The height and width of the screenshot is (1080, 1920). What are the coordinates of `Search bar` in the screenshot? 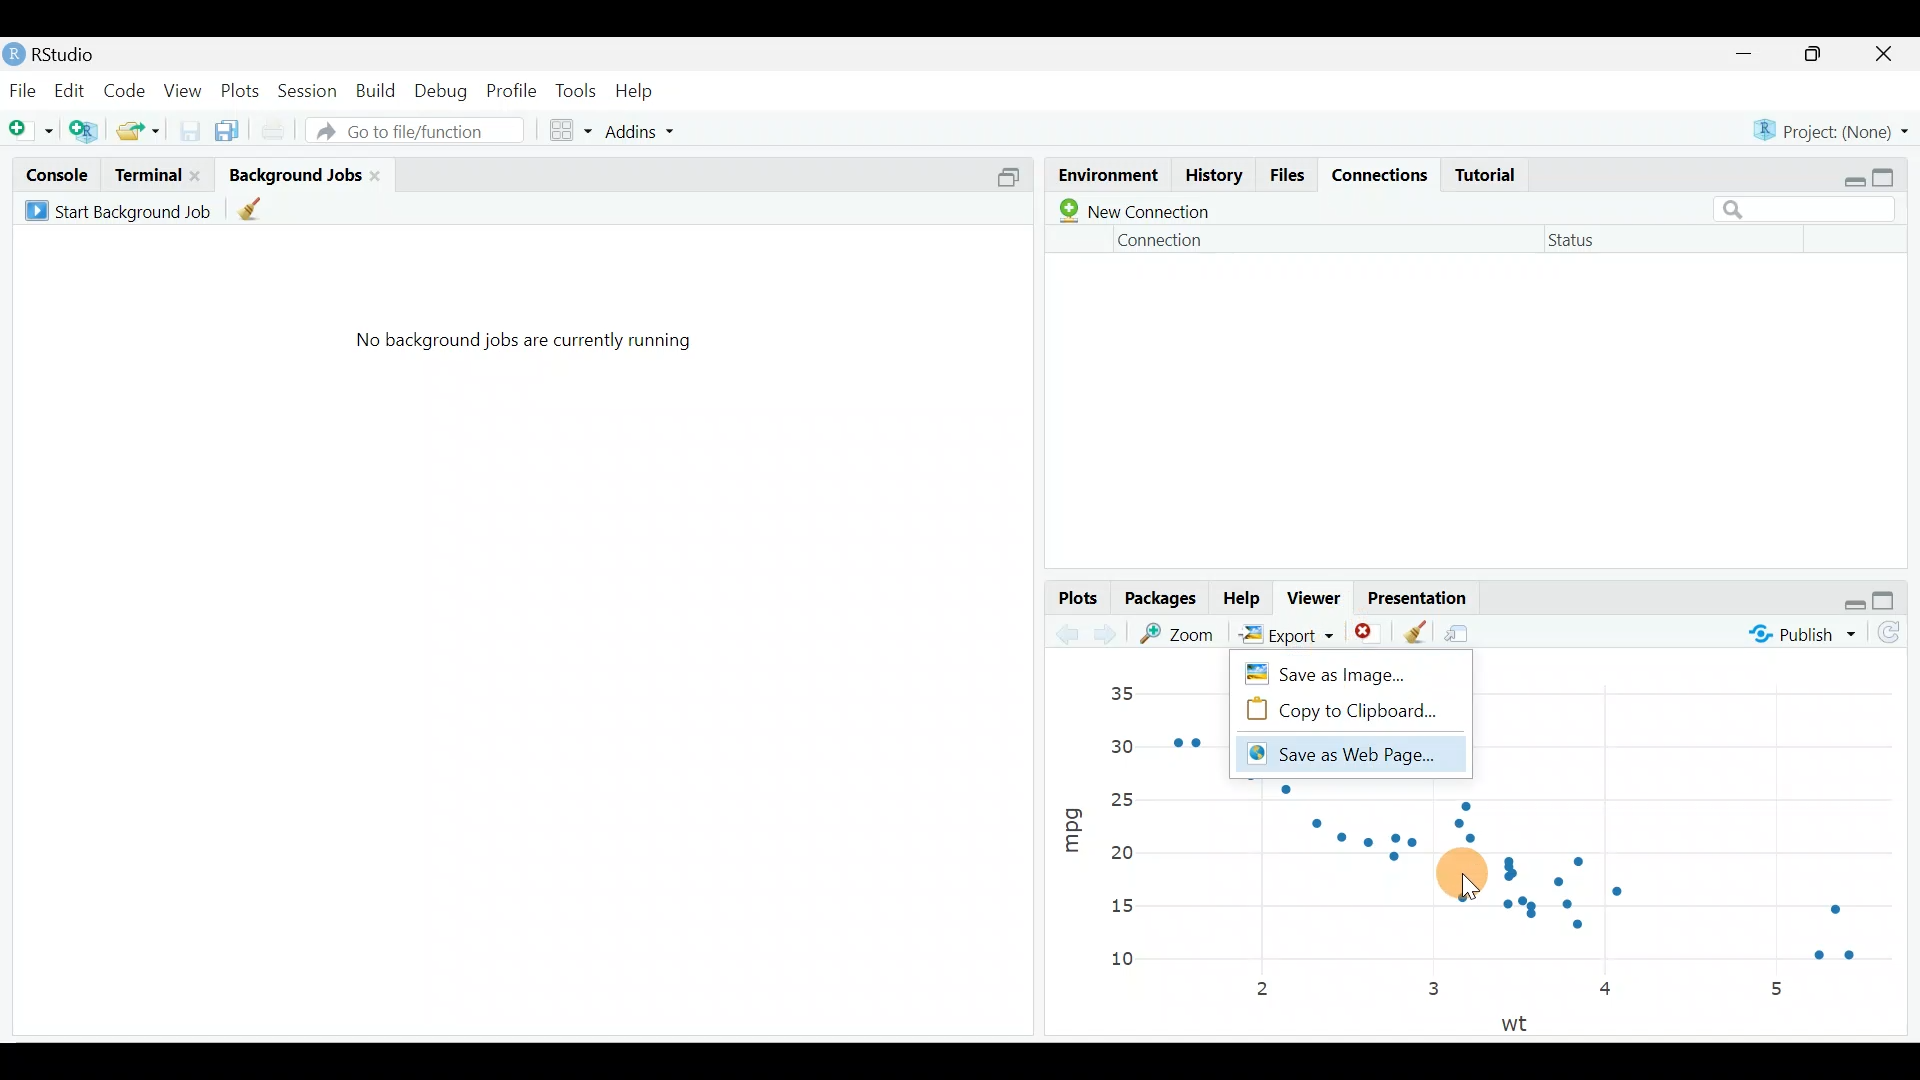 It's located at (1812, 207).